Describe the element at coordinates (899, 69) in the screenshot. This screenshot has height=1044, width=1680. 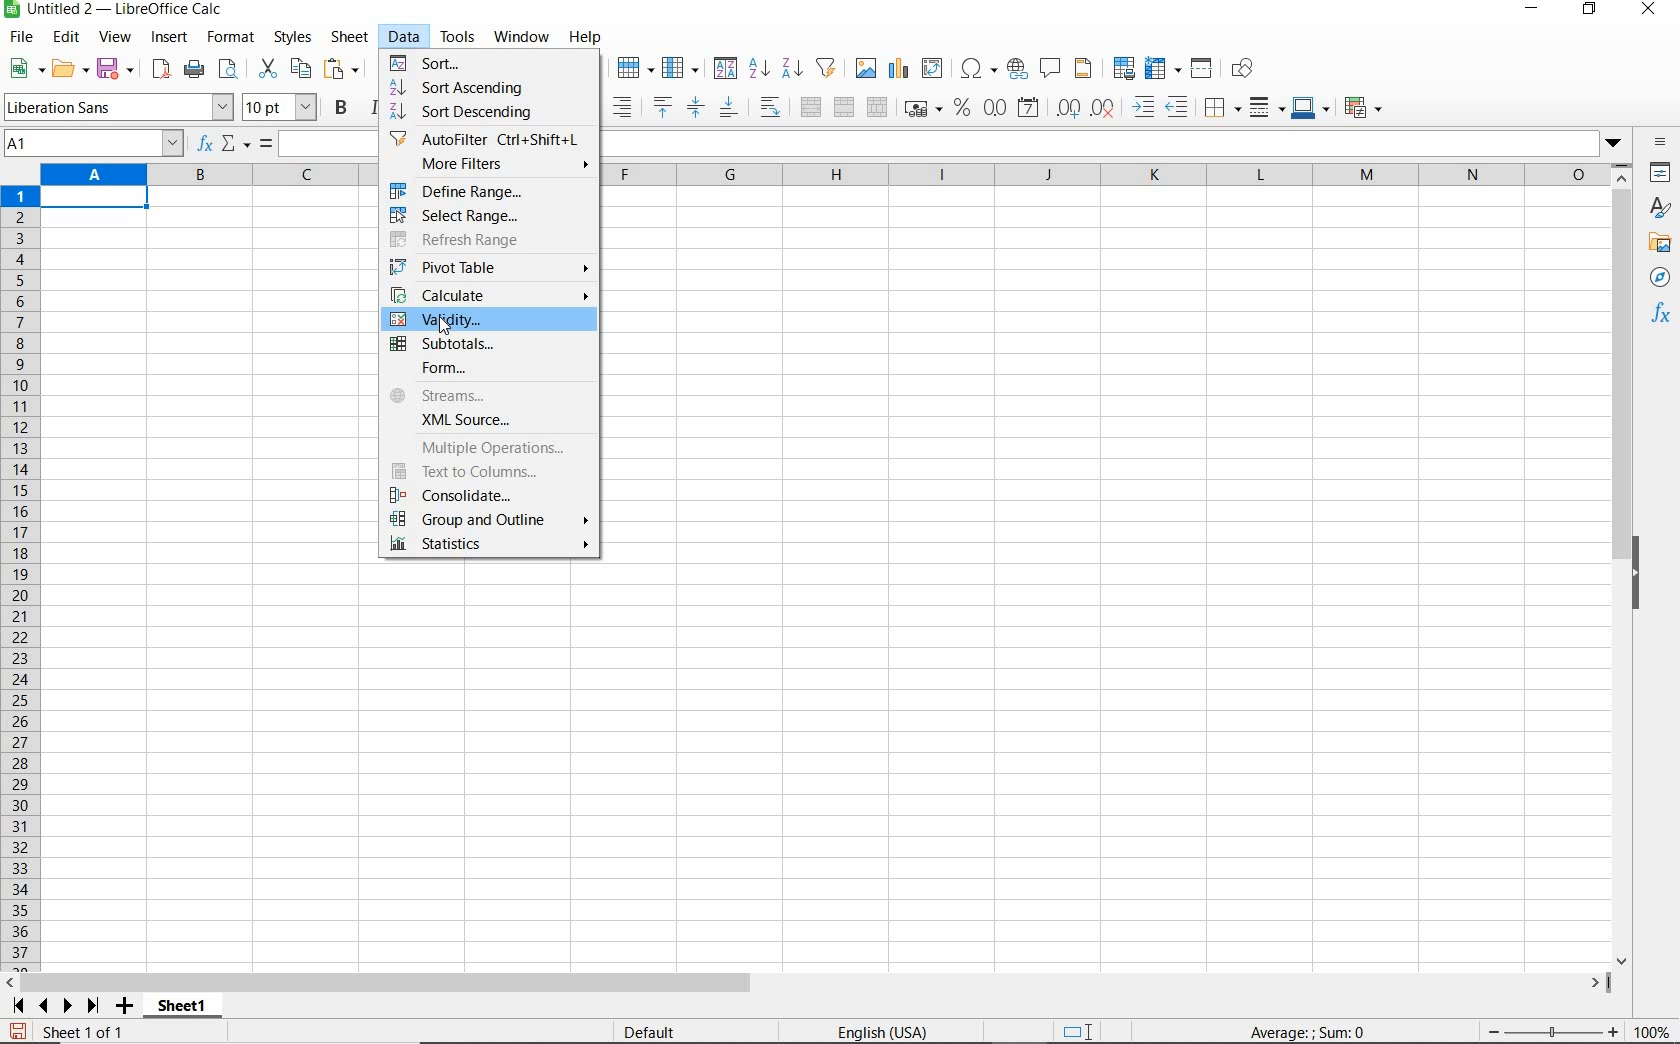
I see `insert chart` at that location.